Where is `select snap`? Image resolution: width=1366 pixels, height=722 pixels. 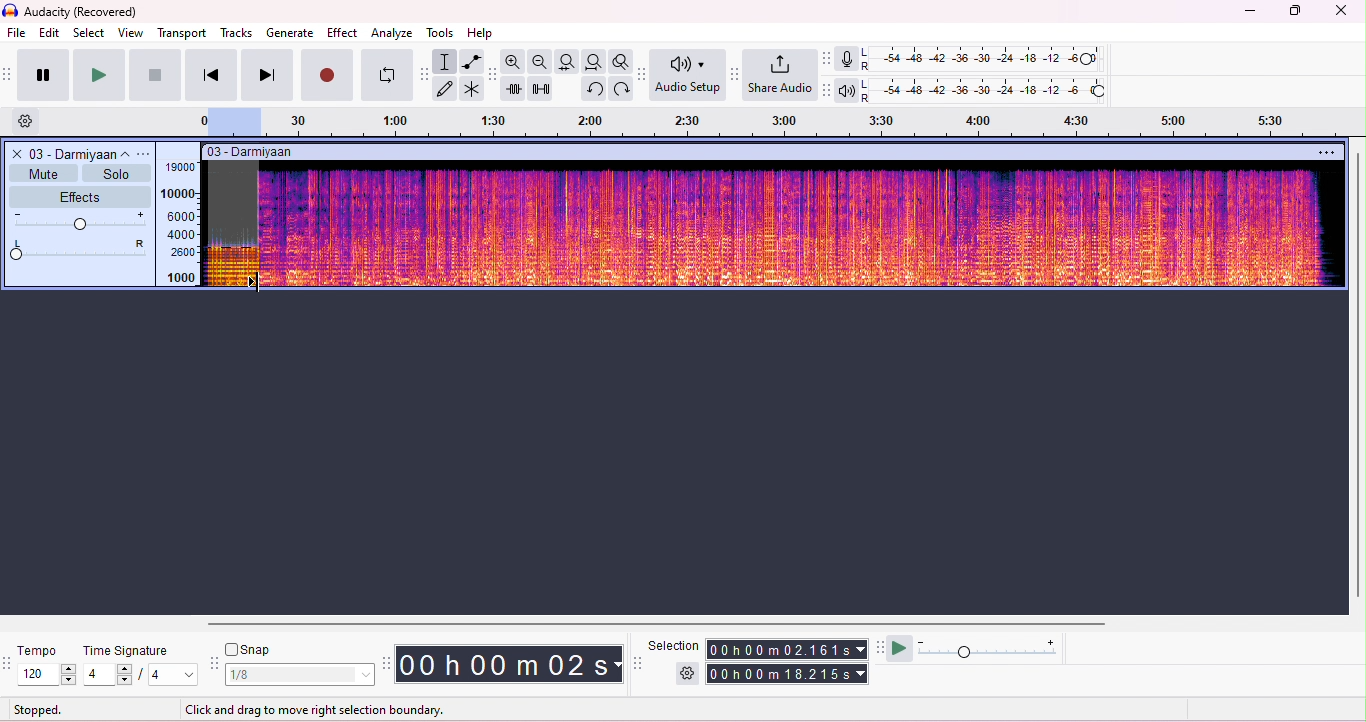
select snap is located at coordinates (302, 674).